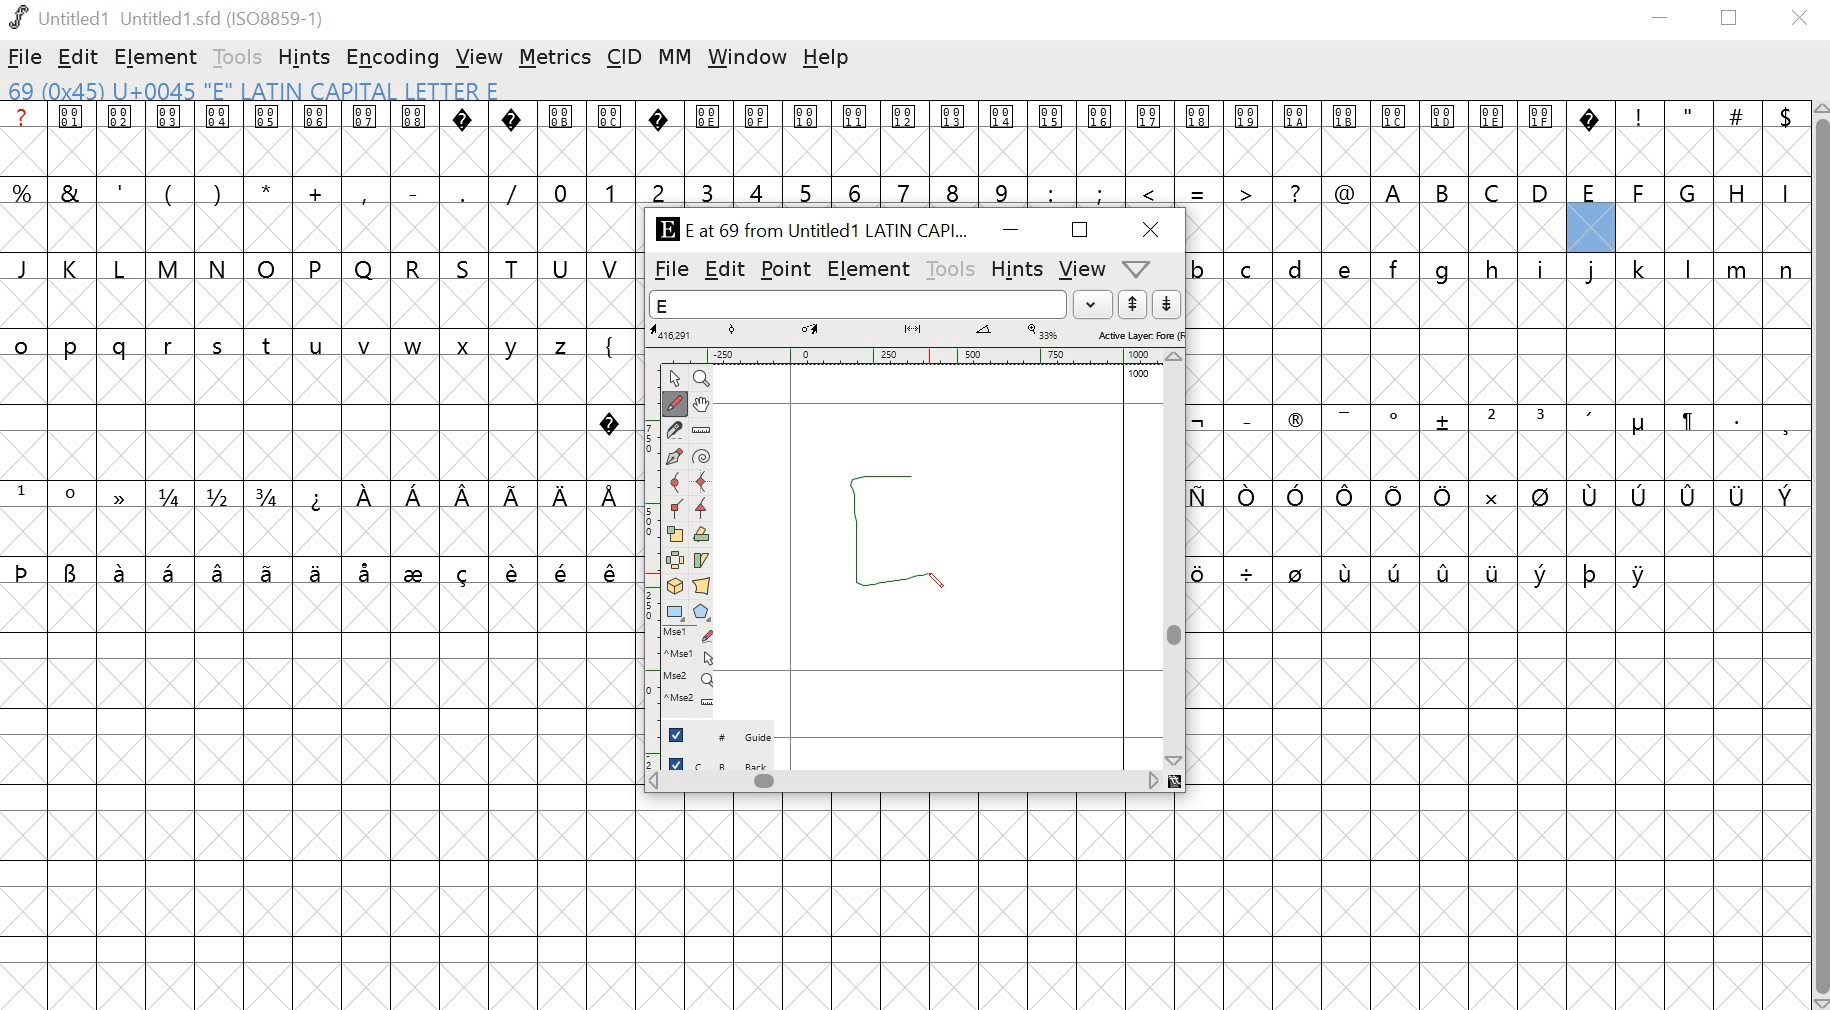  I want to click on view, so click(1080, 270).